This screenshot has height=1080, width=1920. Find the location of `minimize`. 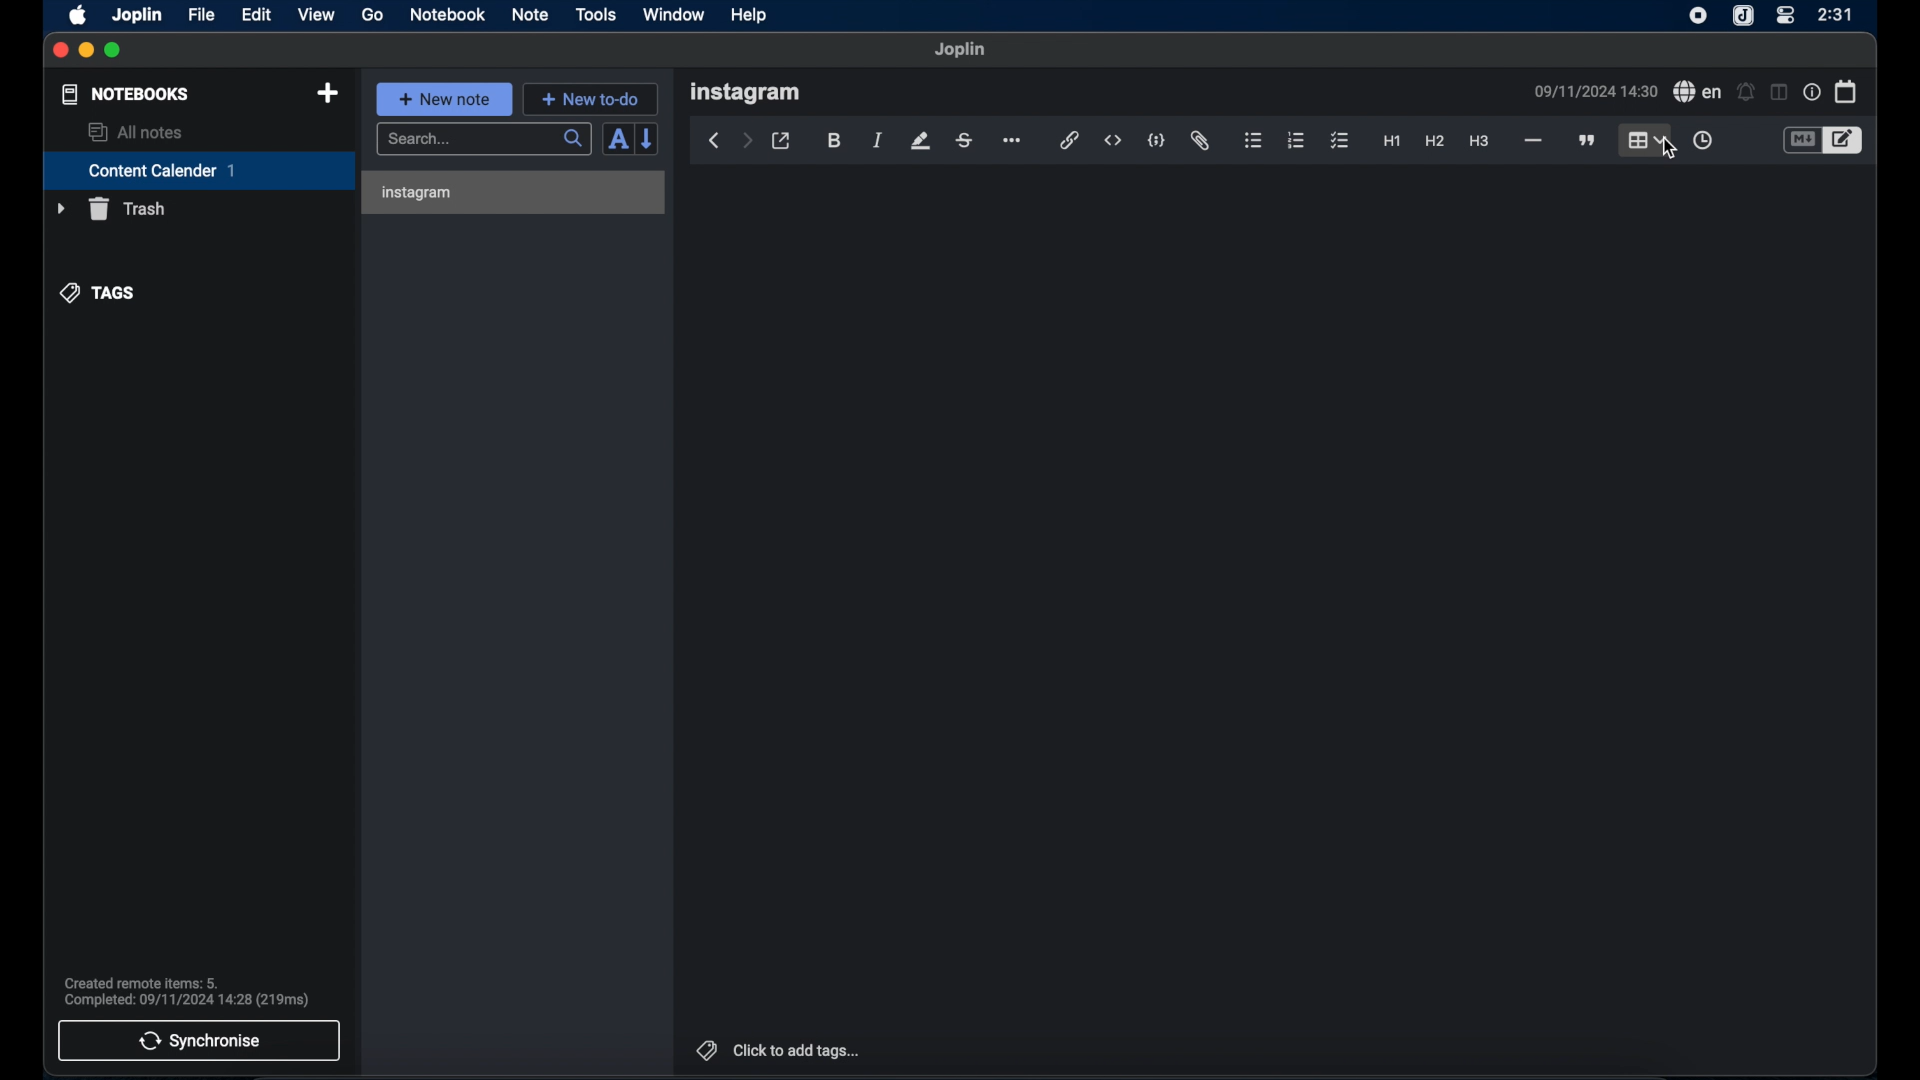

minimize is located at coordinates (85, 51).